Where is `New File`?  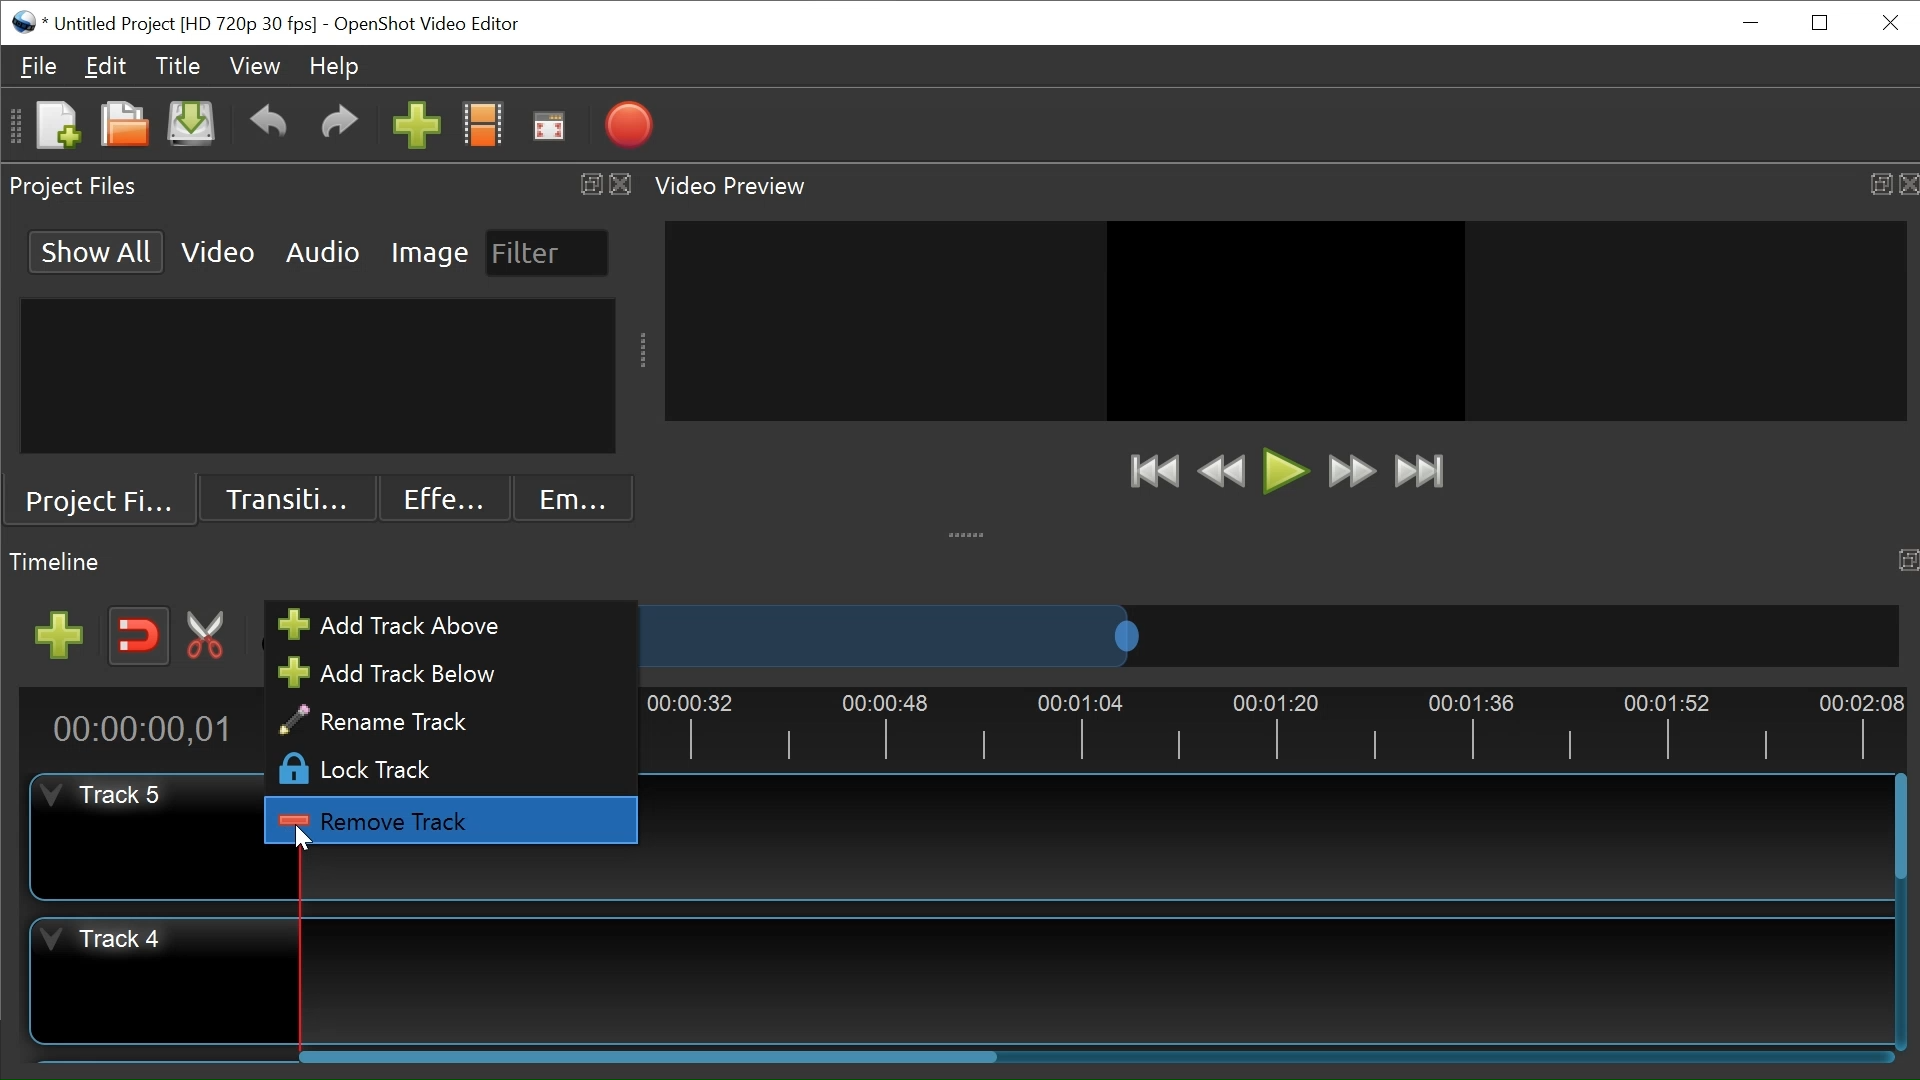 New File is located at coordinates (56, 127).